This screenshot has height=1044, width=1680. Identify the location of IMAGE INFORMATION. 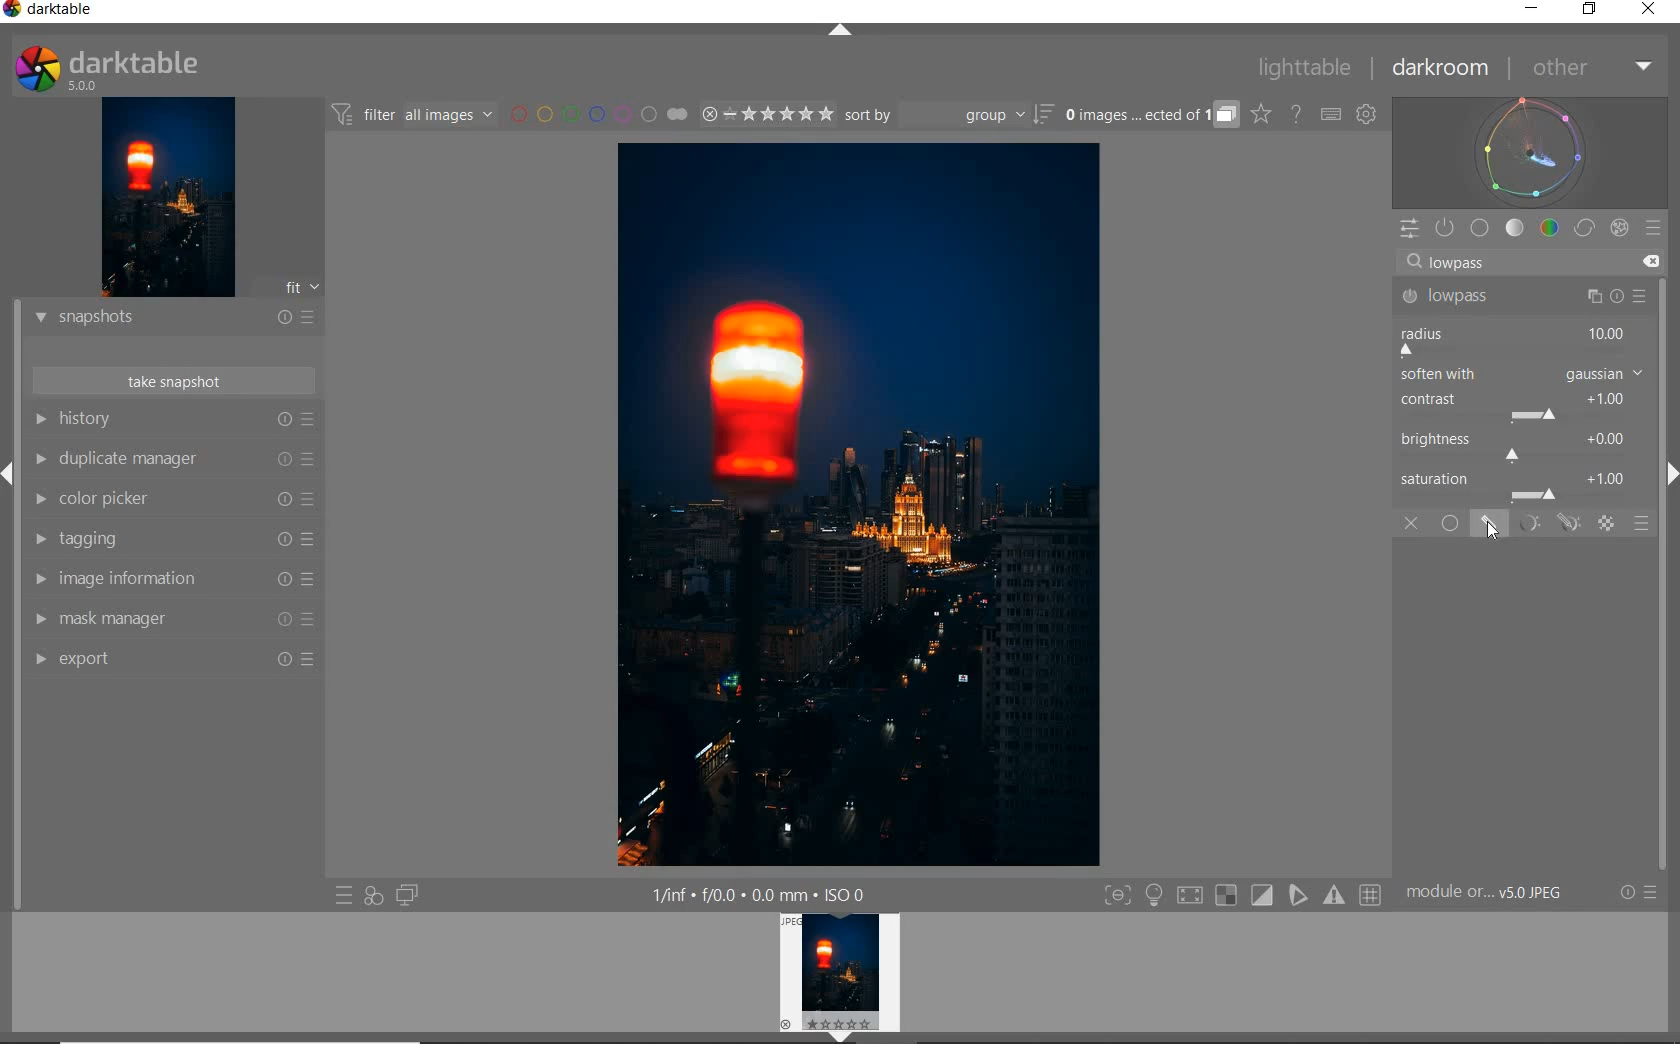
(139, 581).